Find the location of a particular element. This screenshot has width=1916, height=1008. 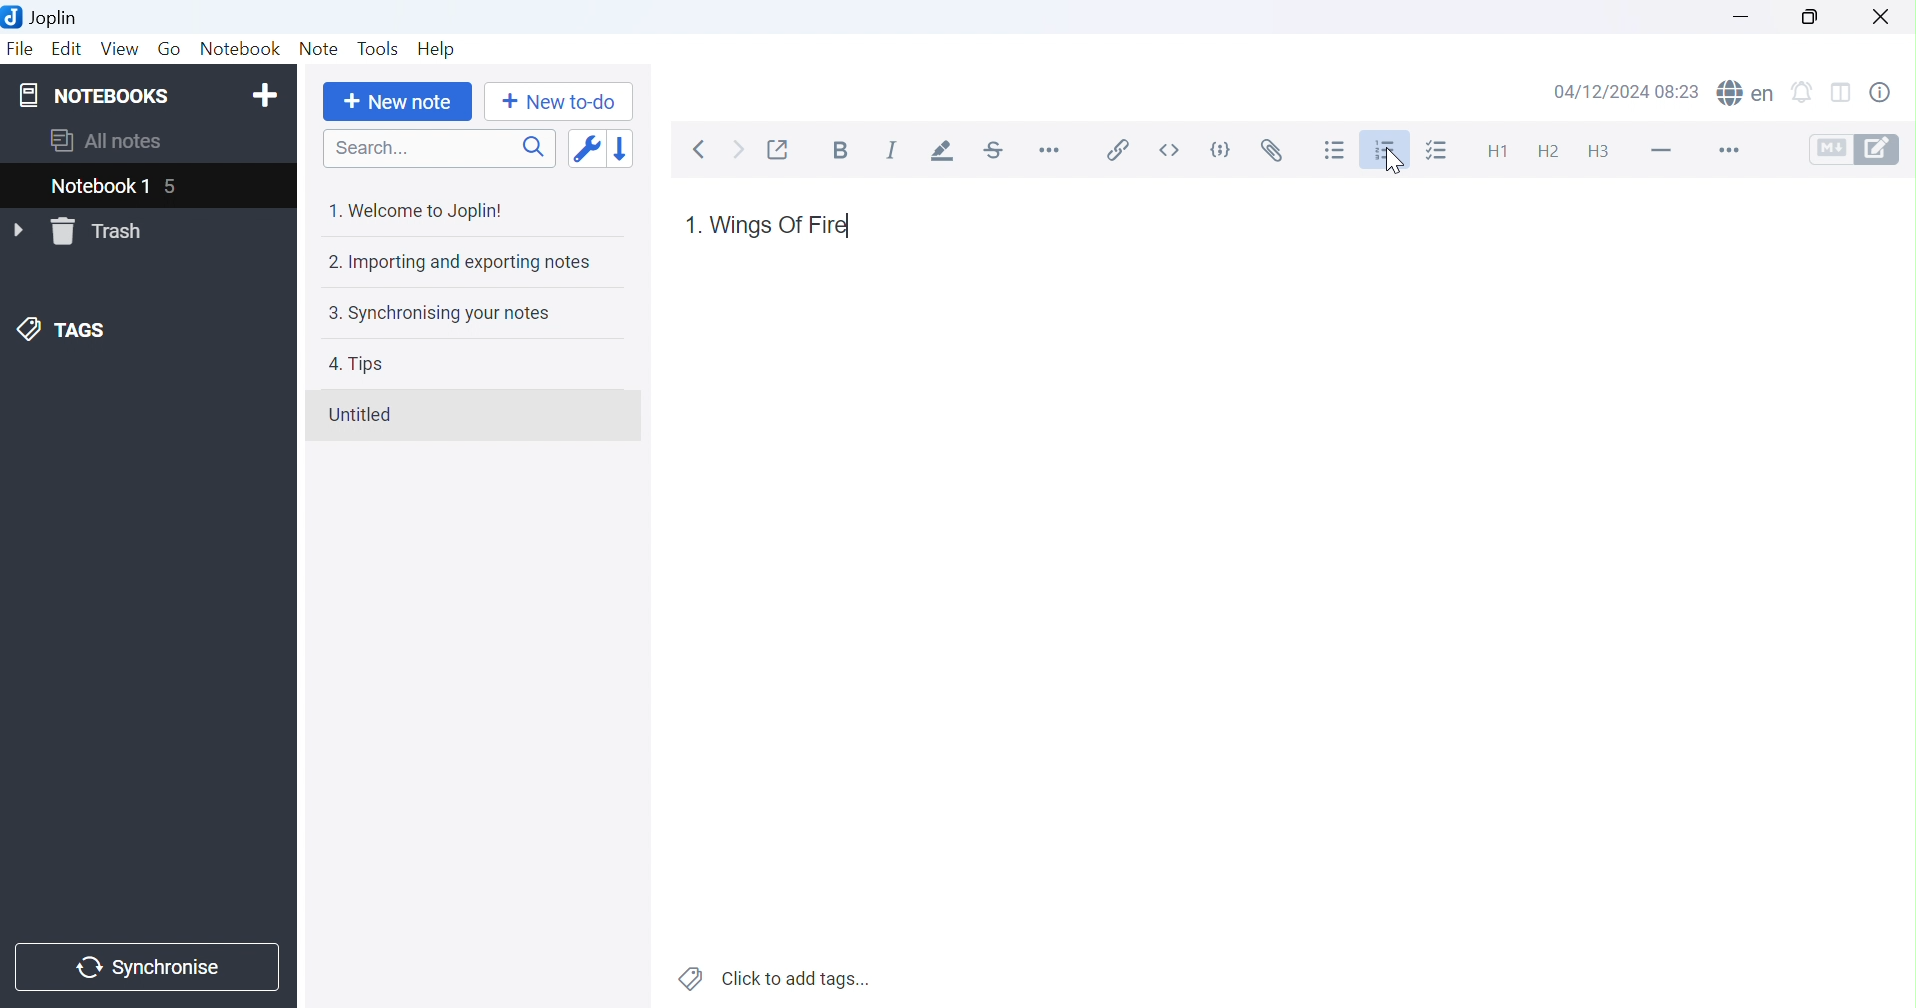

Heading 3 is located at coordinates (1605, 152).